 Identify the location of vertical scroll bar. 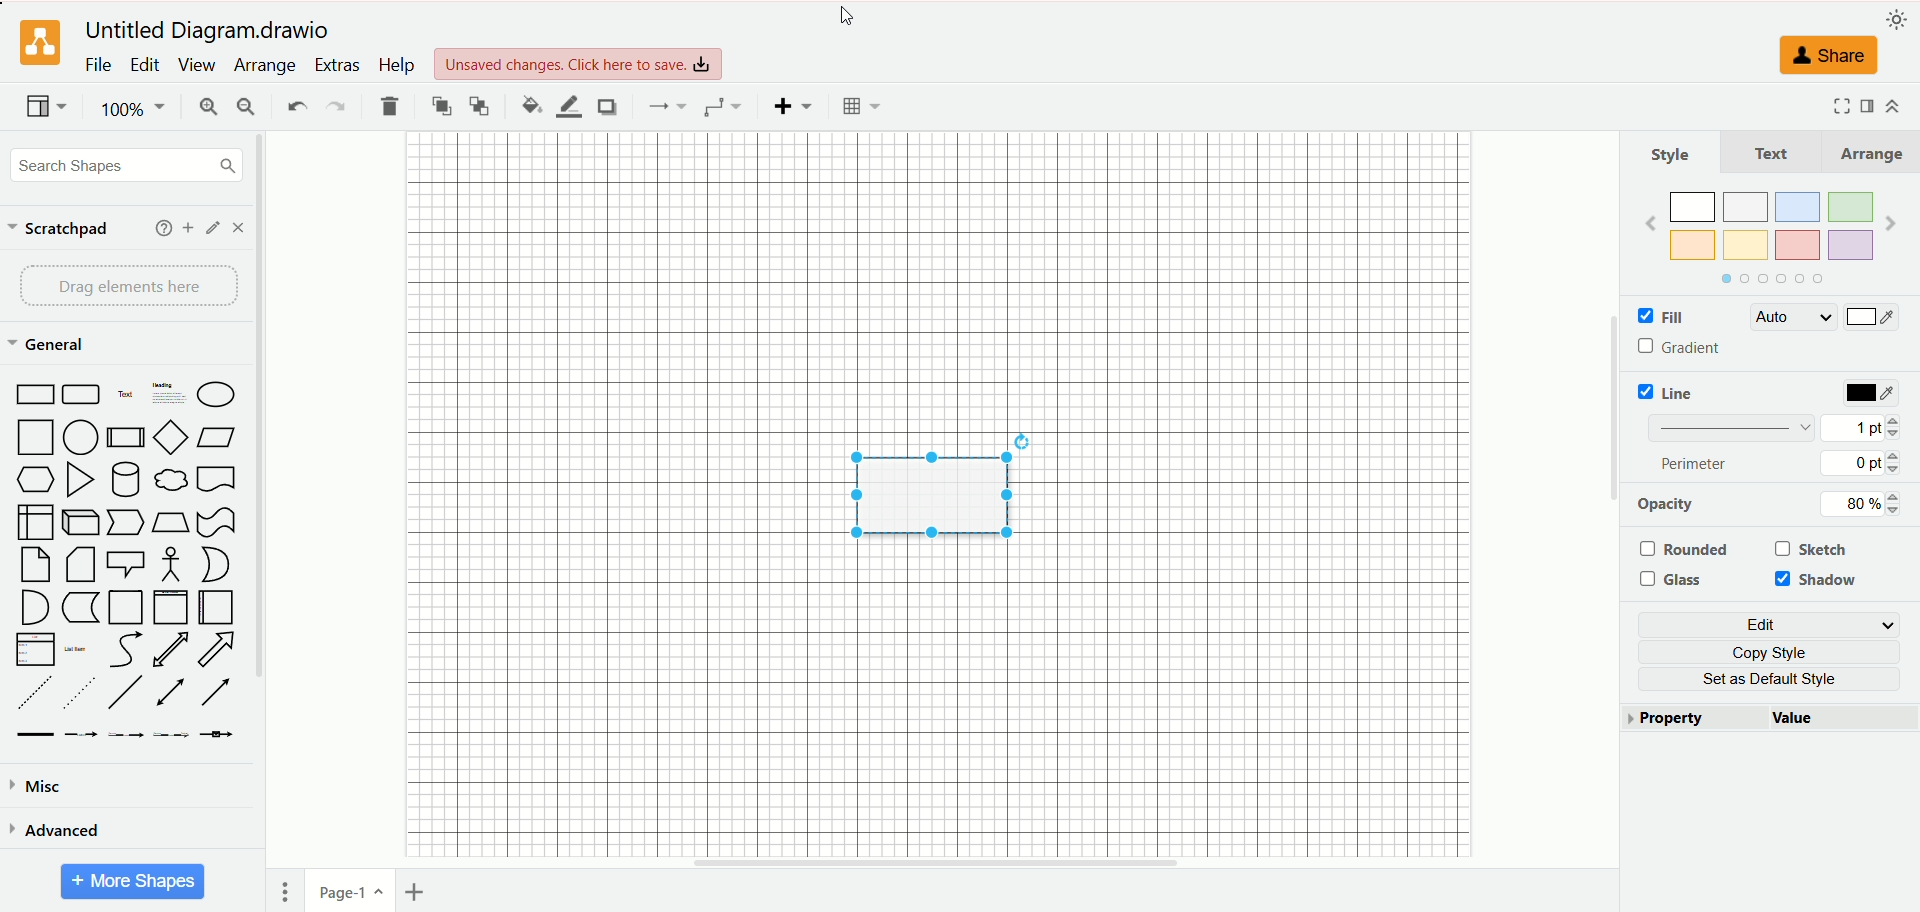
(1611, 501).